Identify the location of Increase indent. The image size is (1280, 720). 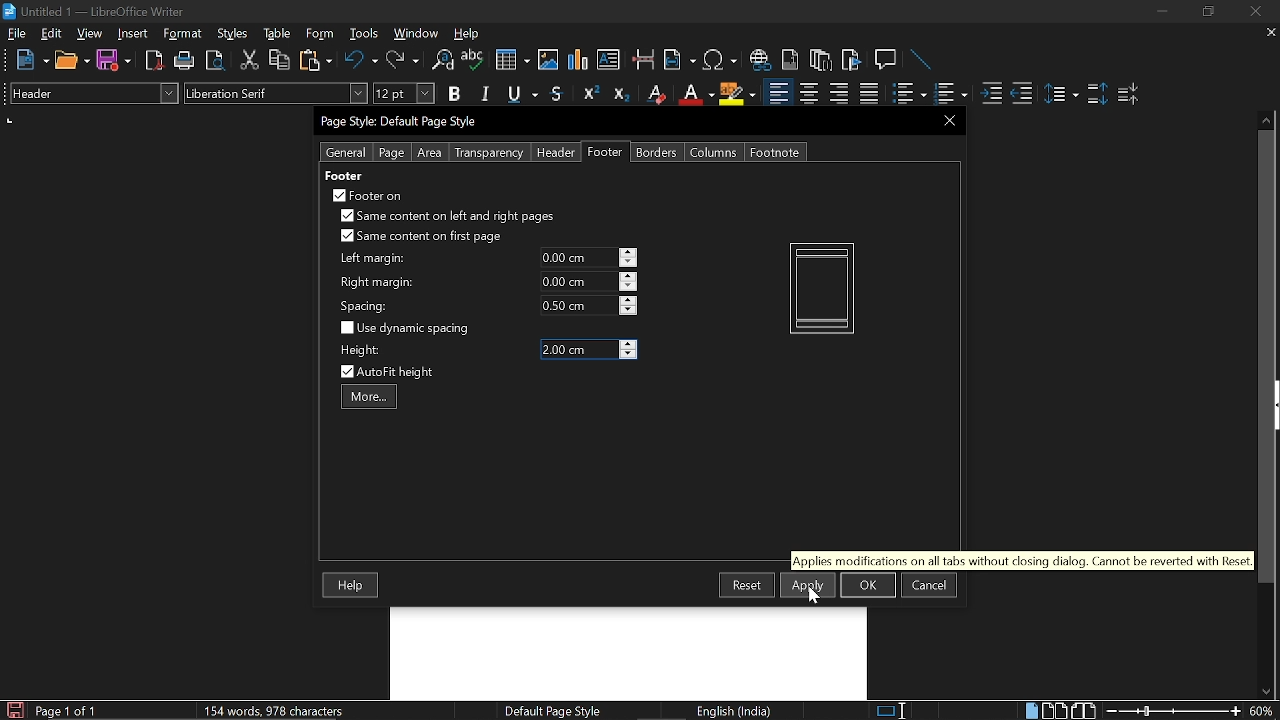
(990, 93).